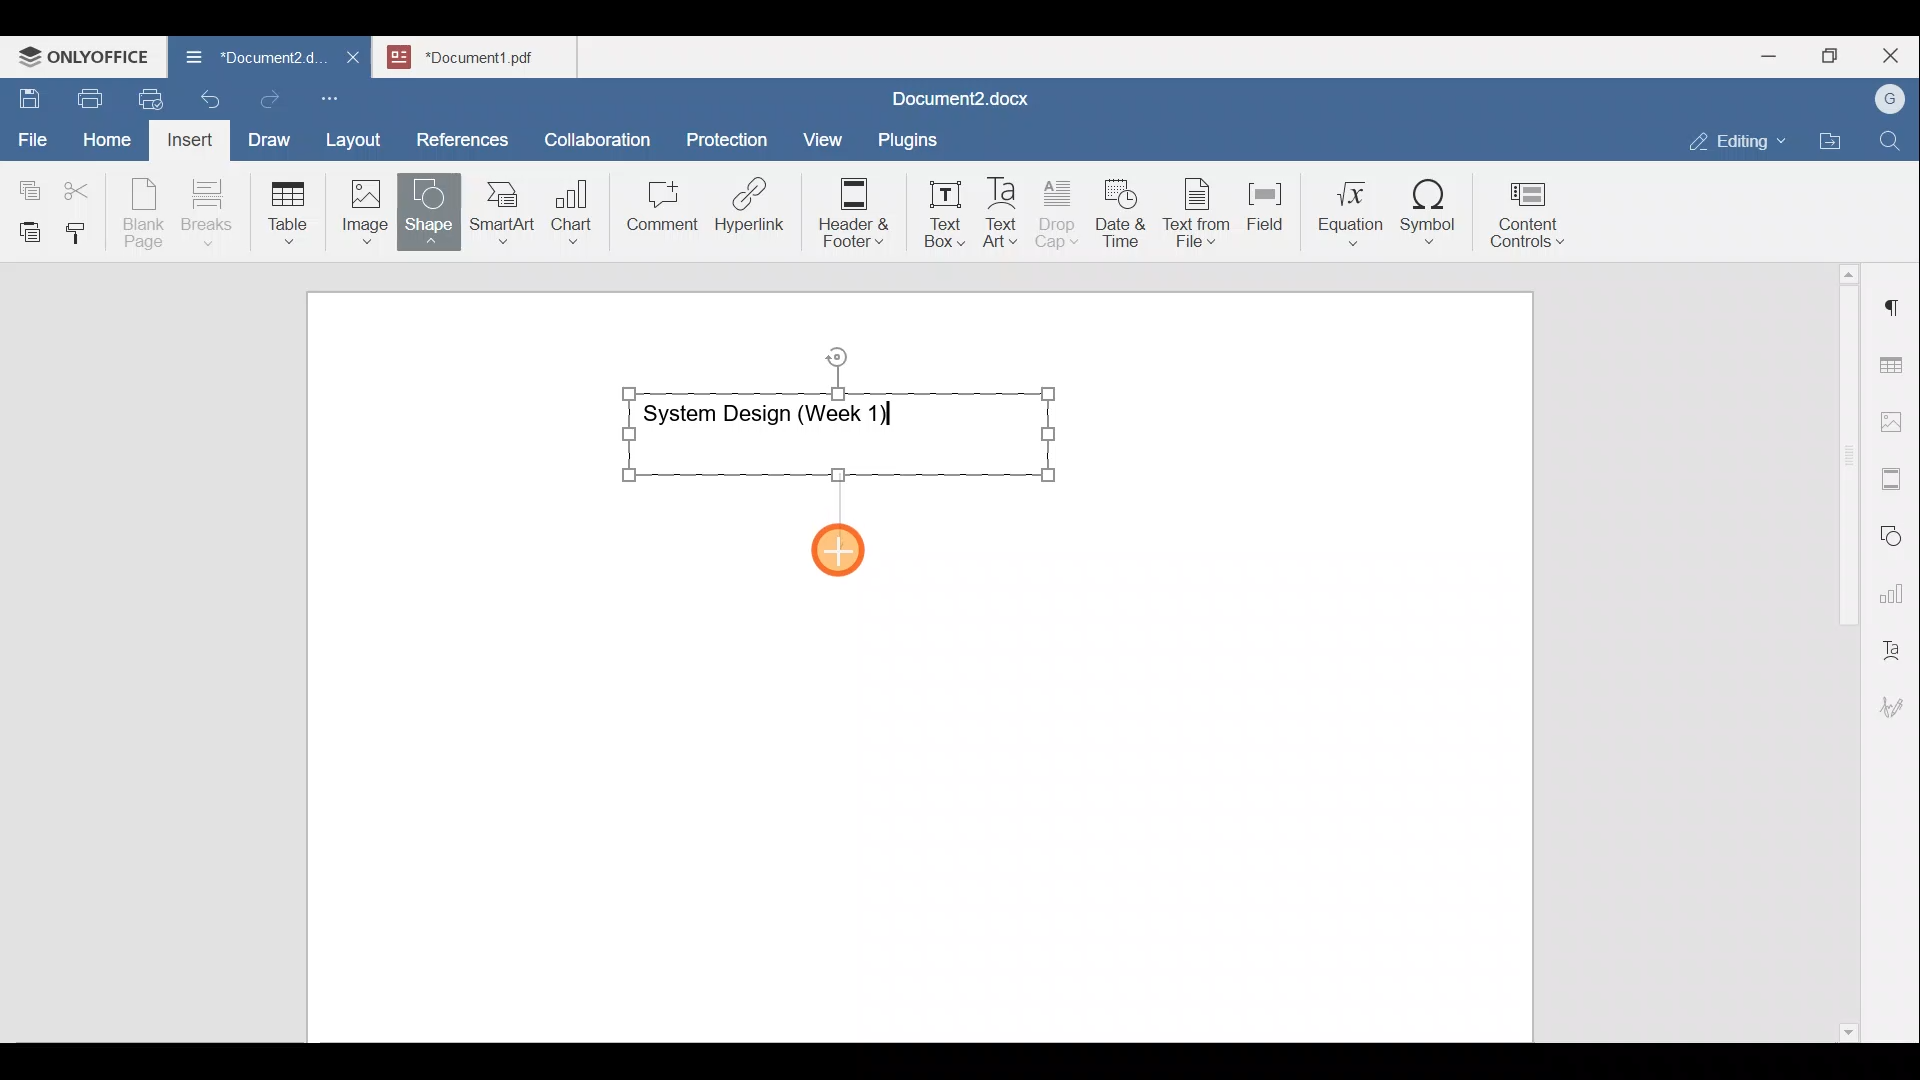 This screenshot has height=1080, width=1920. I want to click on View, so click(824, 133).